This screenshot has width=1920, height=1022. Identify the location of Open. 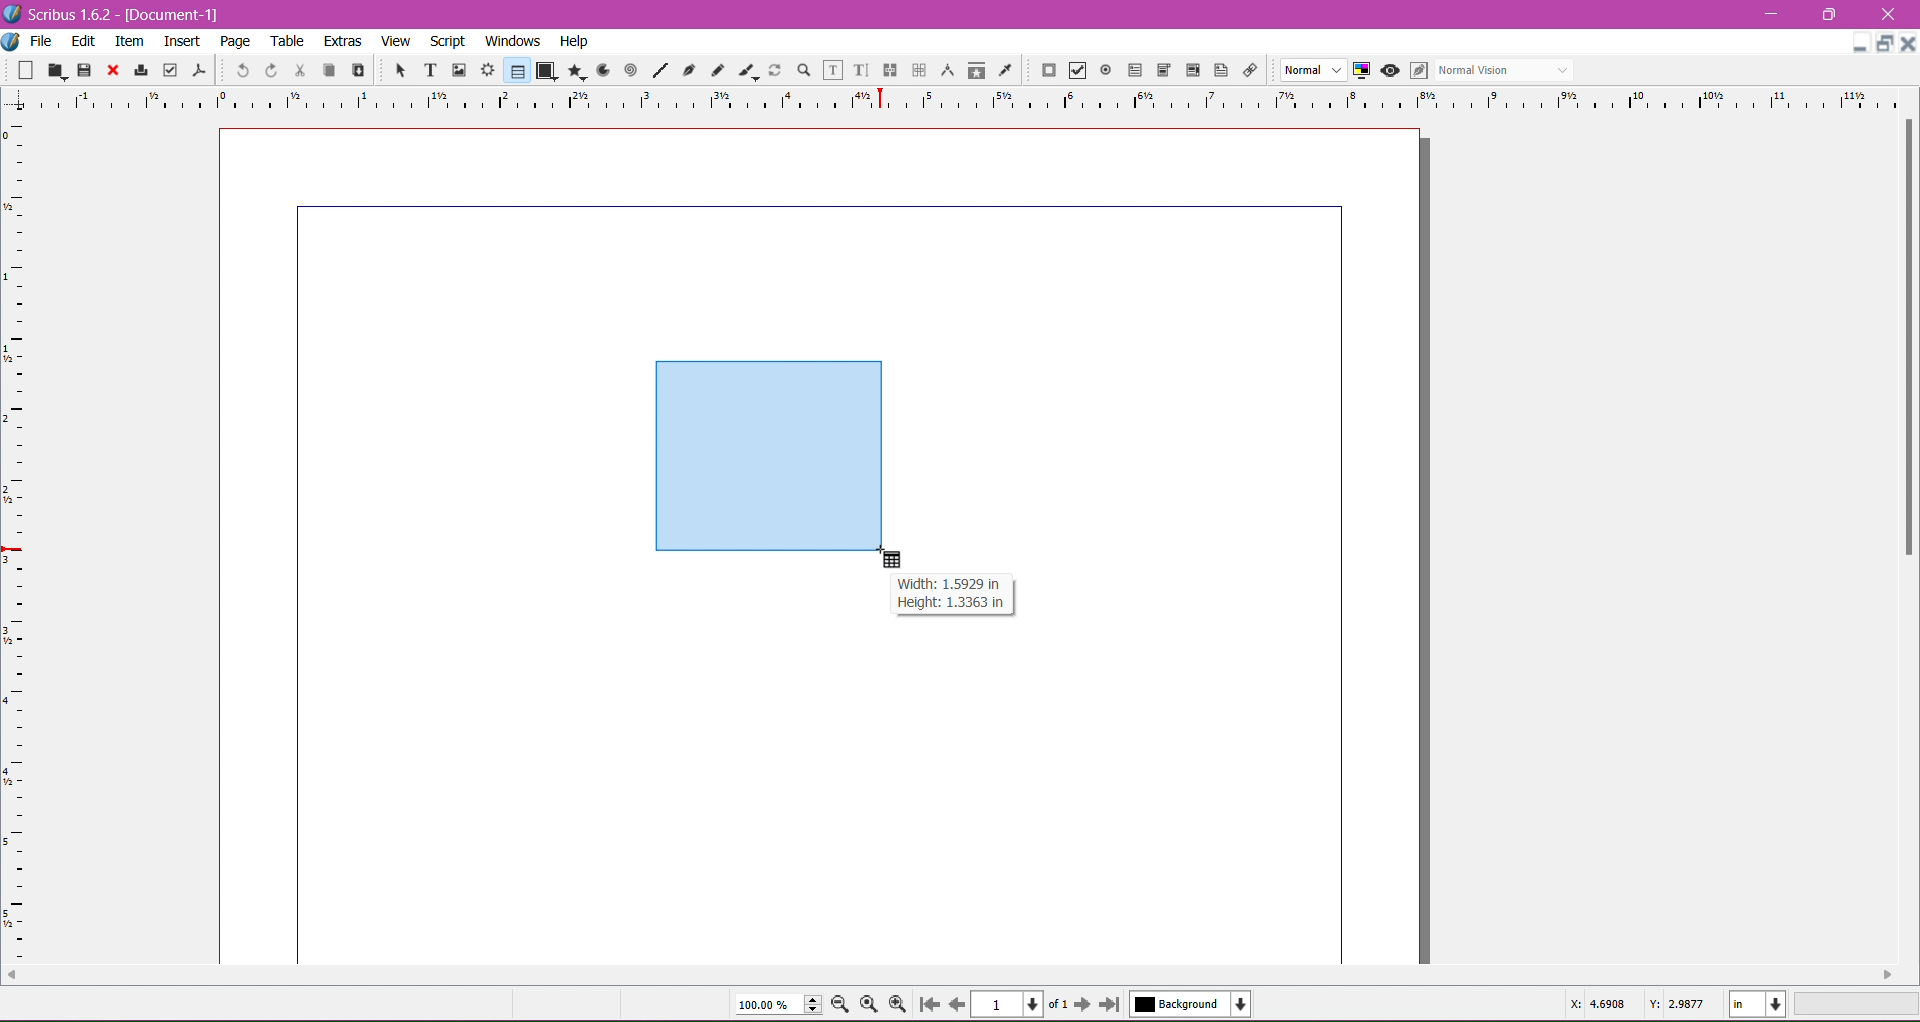
(58, 69).